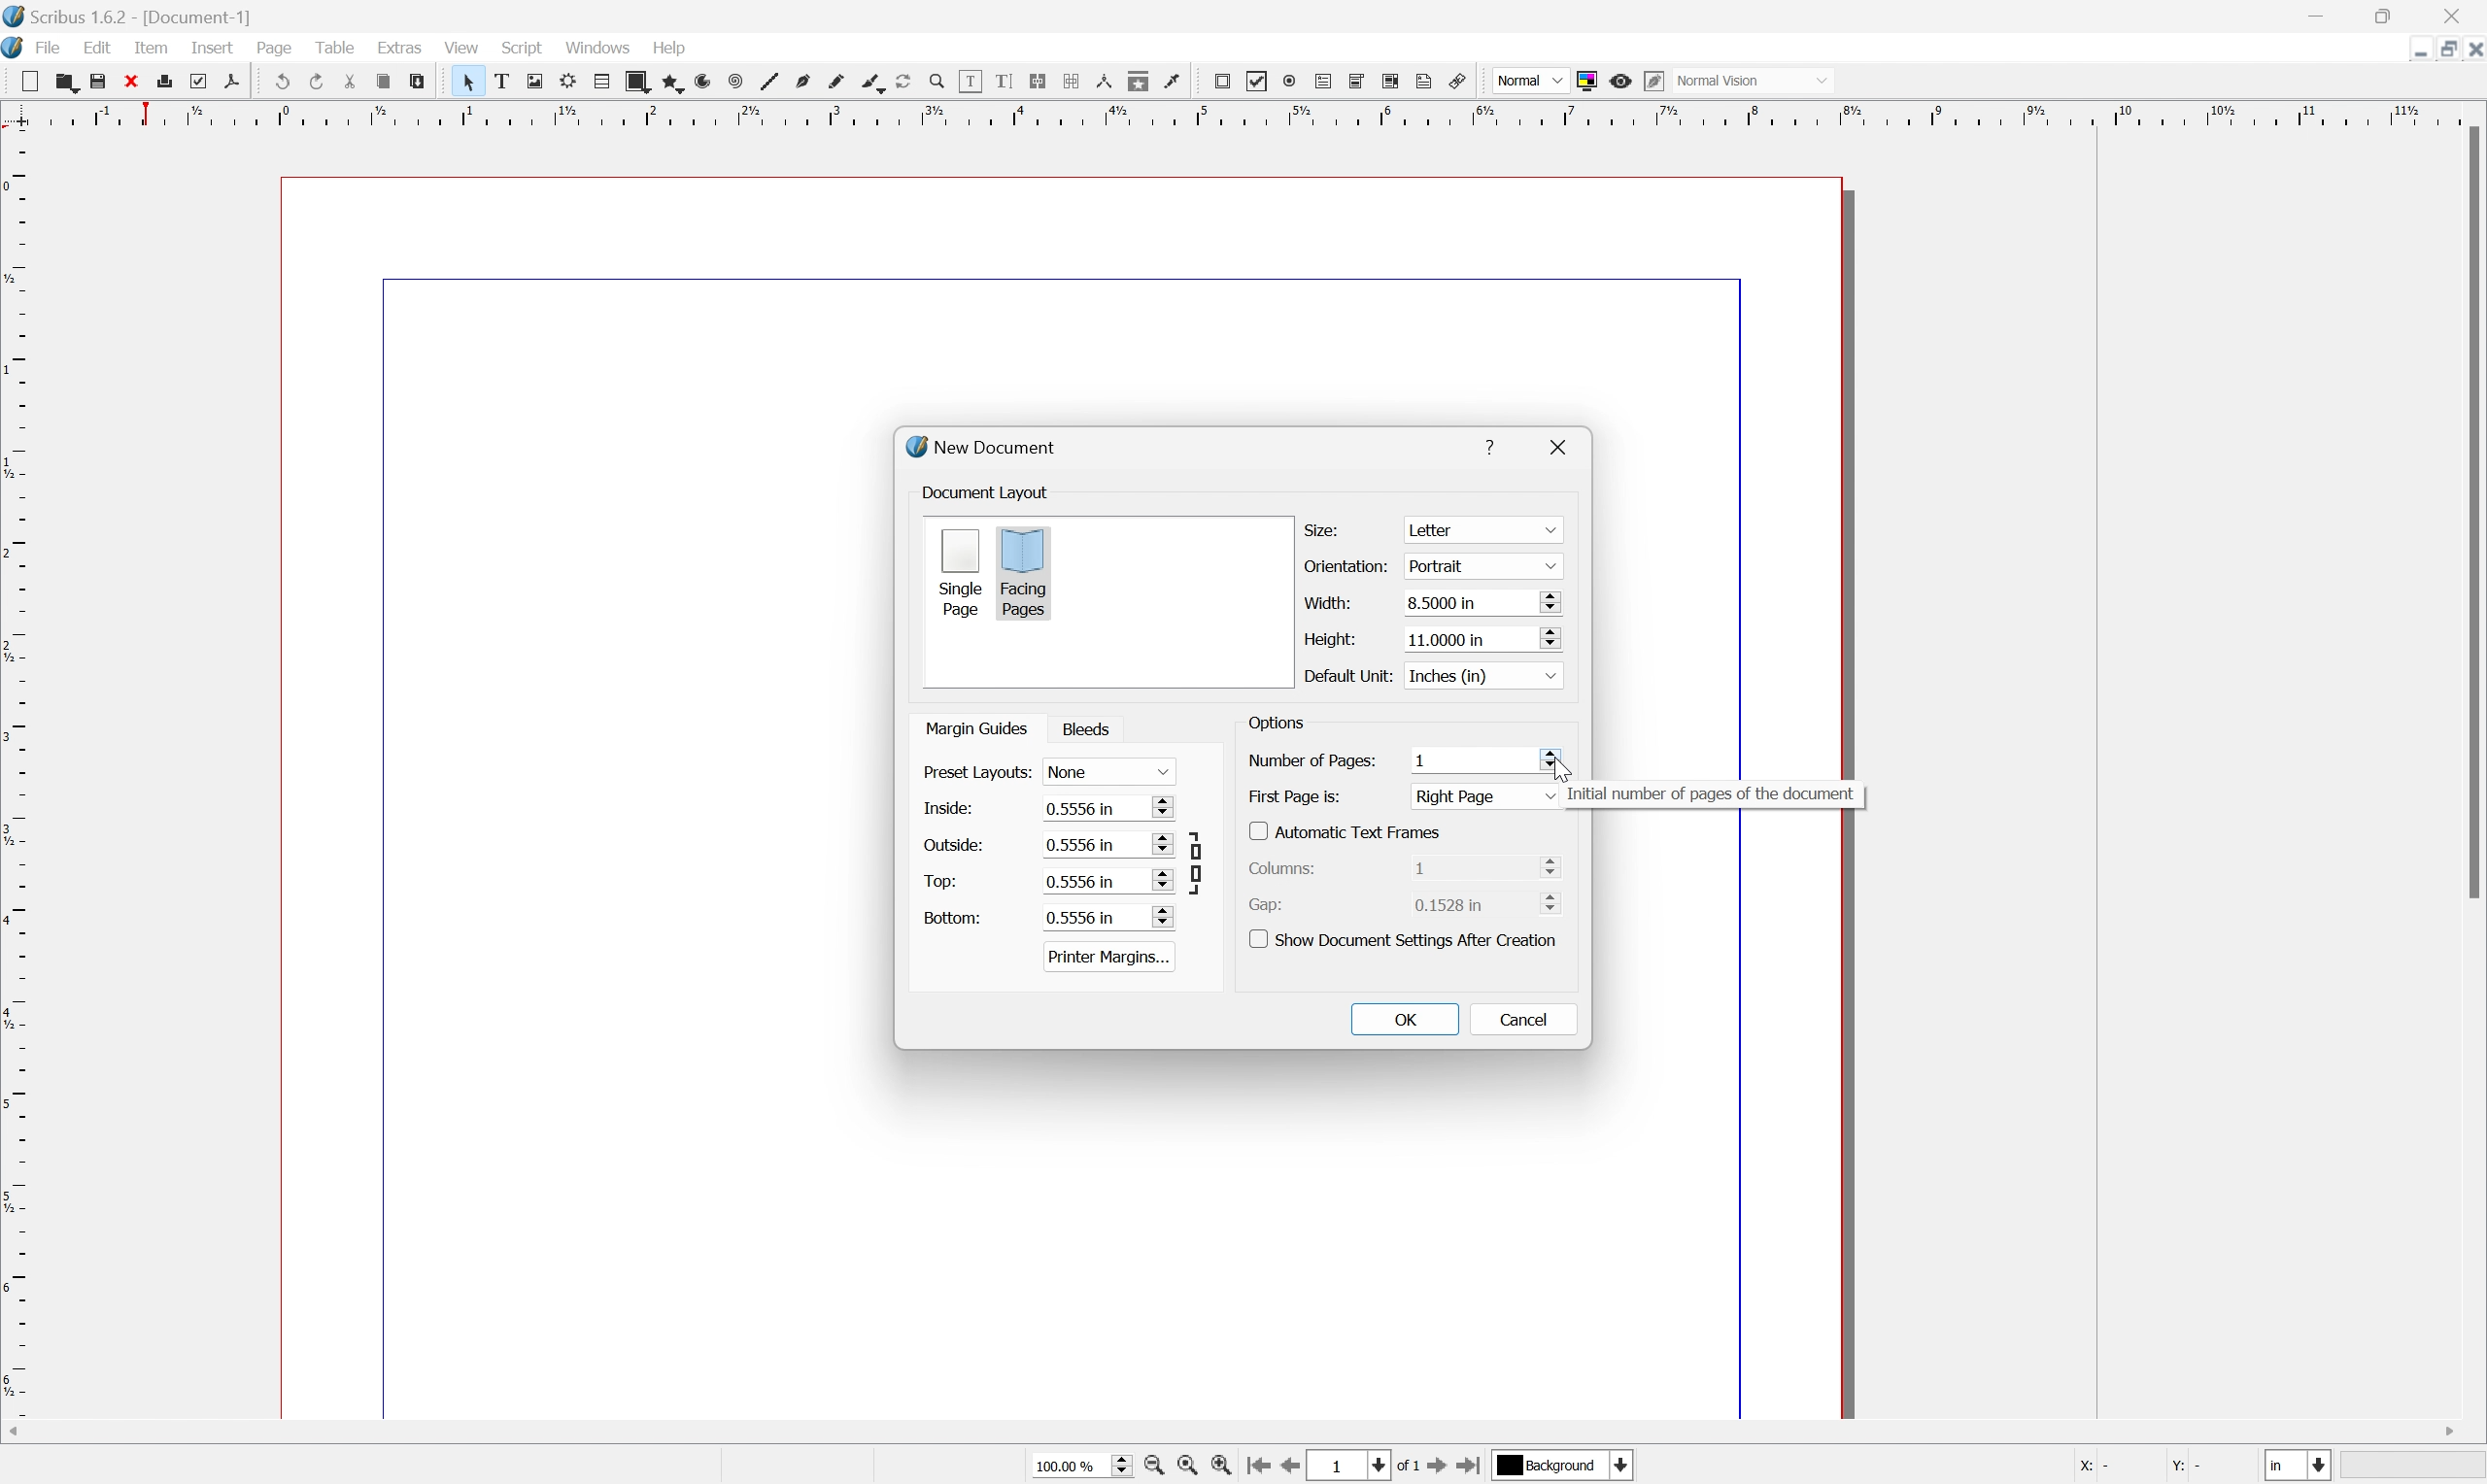 The height and width of the screenshot is (1484, 2487). What do you see at coordinates (1175, 82) in the screenshot?
I see `Eye dropper` at bounding box center [1175, 82].